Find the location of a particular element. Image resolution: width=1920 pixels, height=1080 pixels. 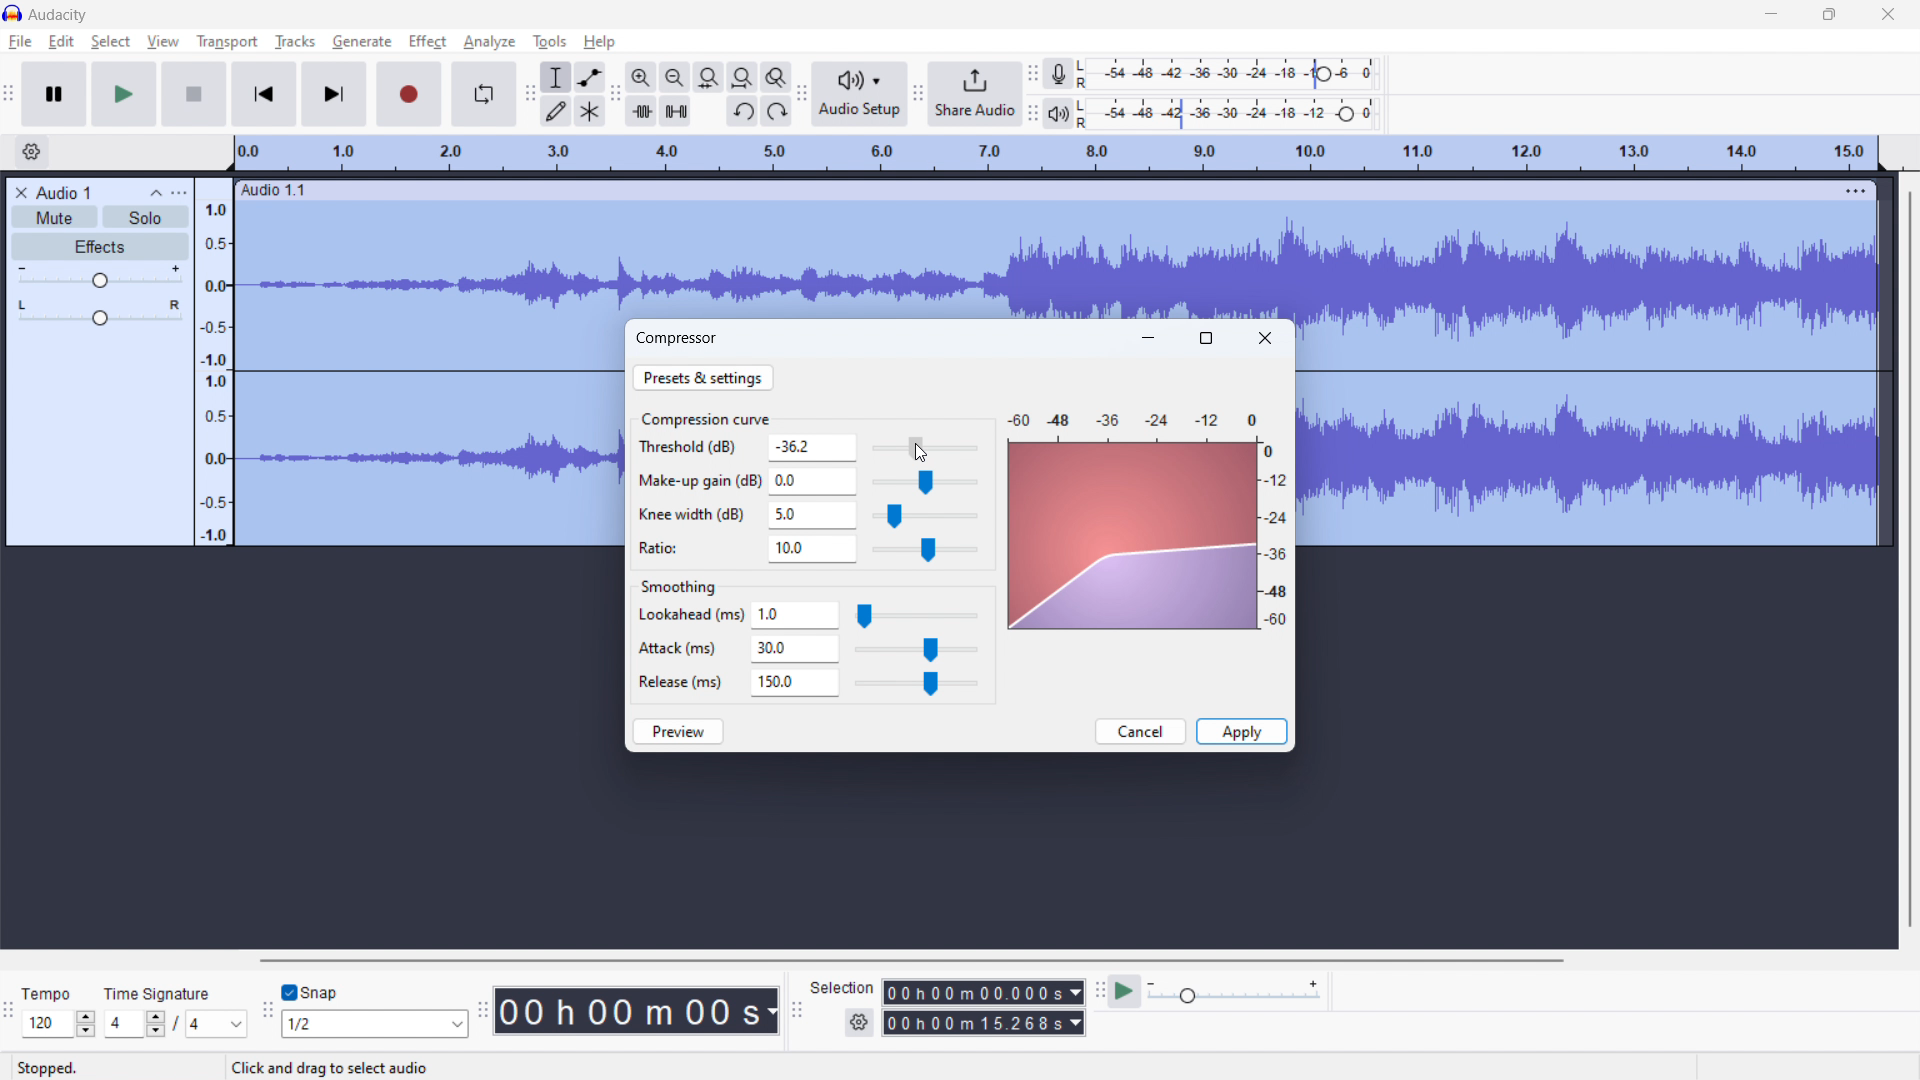

1/2 (select snap) is located at coordinates (376, 1023).